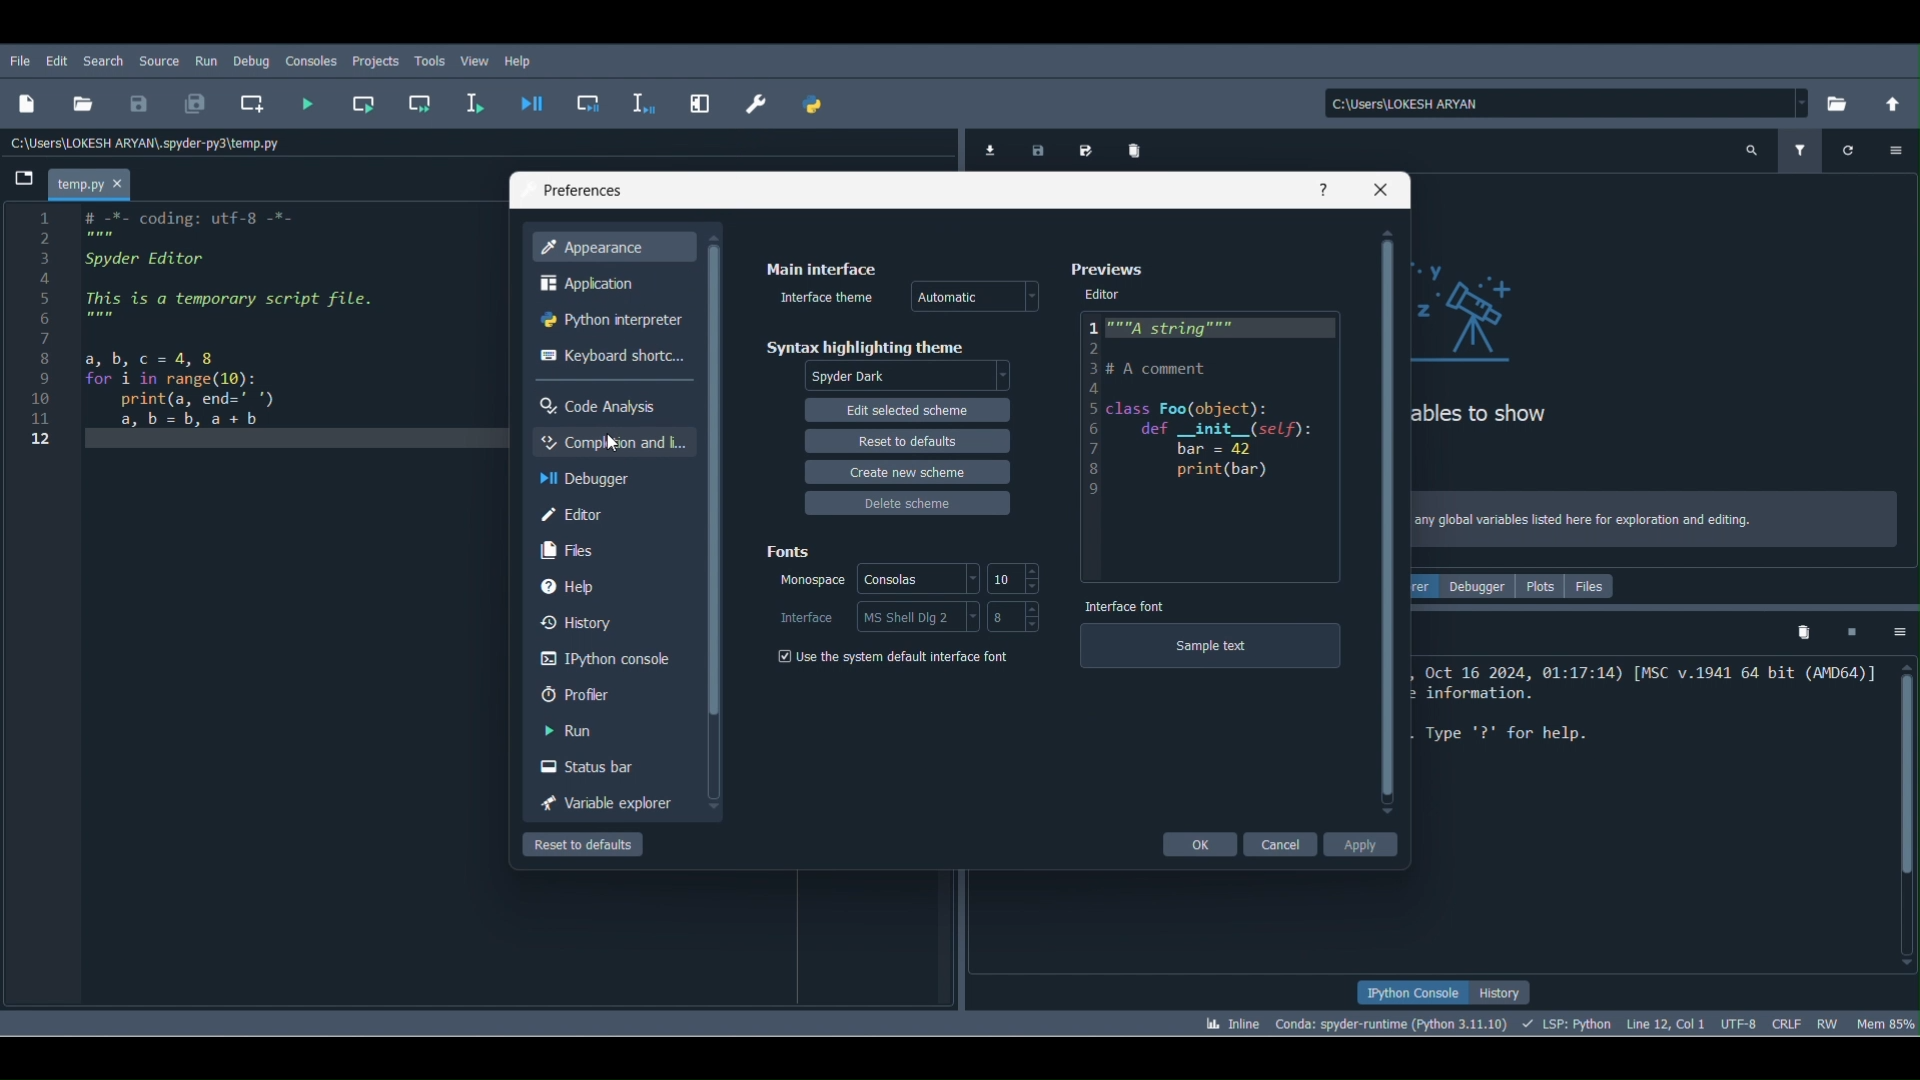 Image resolution: width=1920 pixels, height=1080 pixels. What do you see at coordinates (1542, 586) in the screenshot?
I see `Plots` at bounding box center [1542, 586].